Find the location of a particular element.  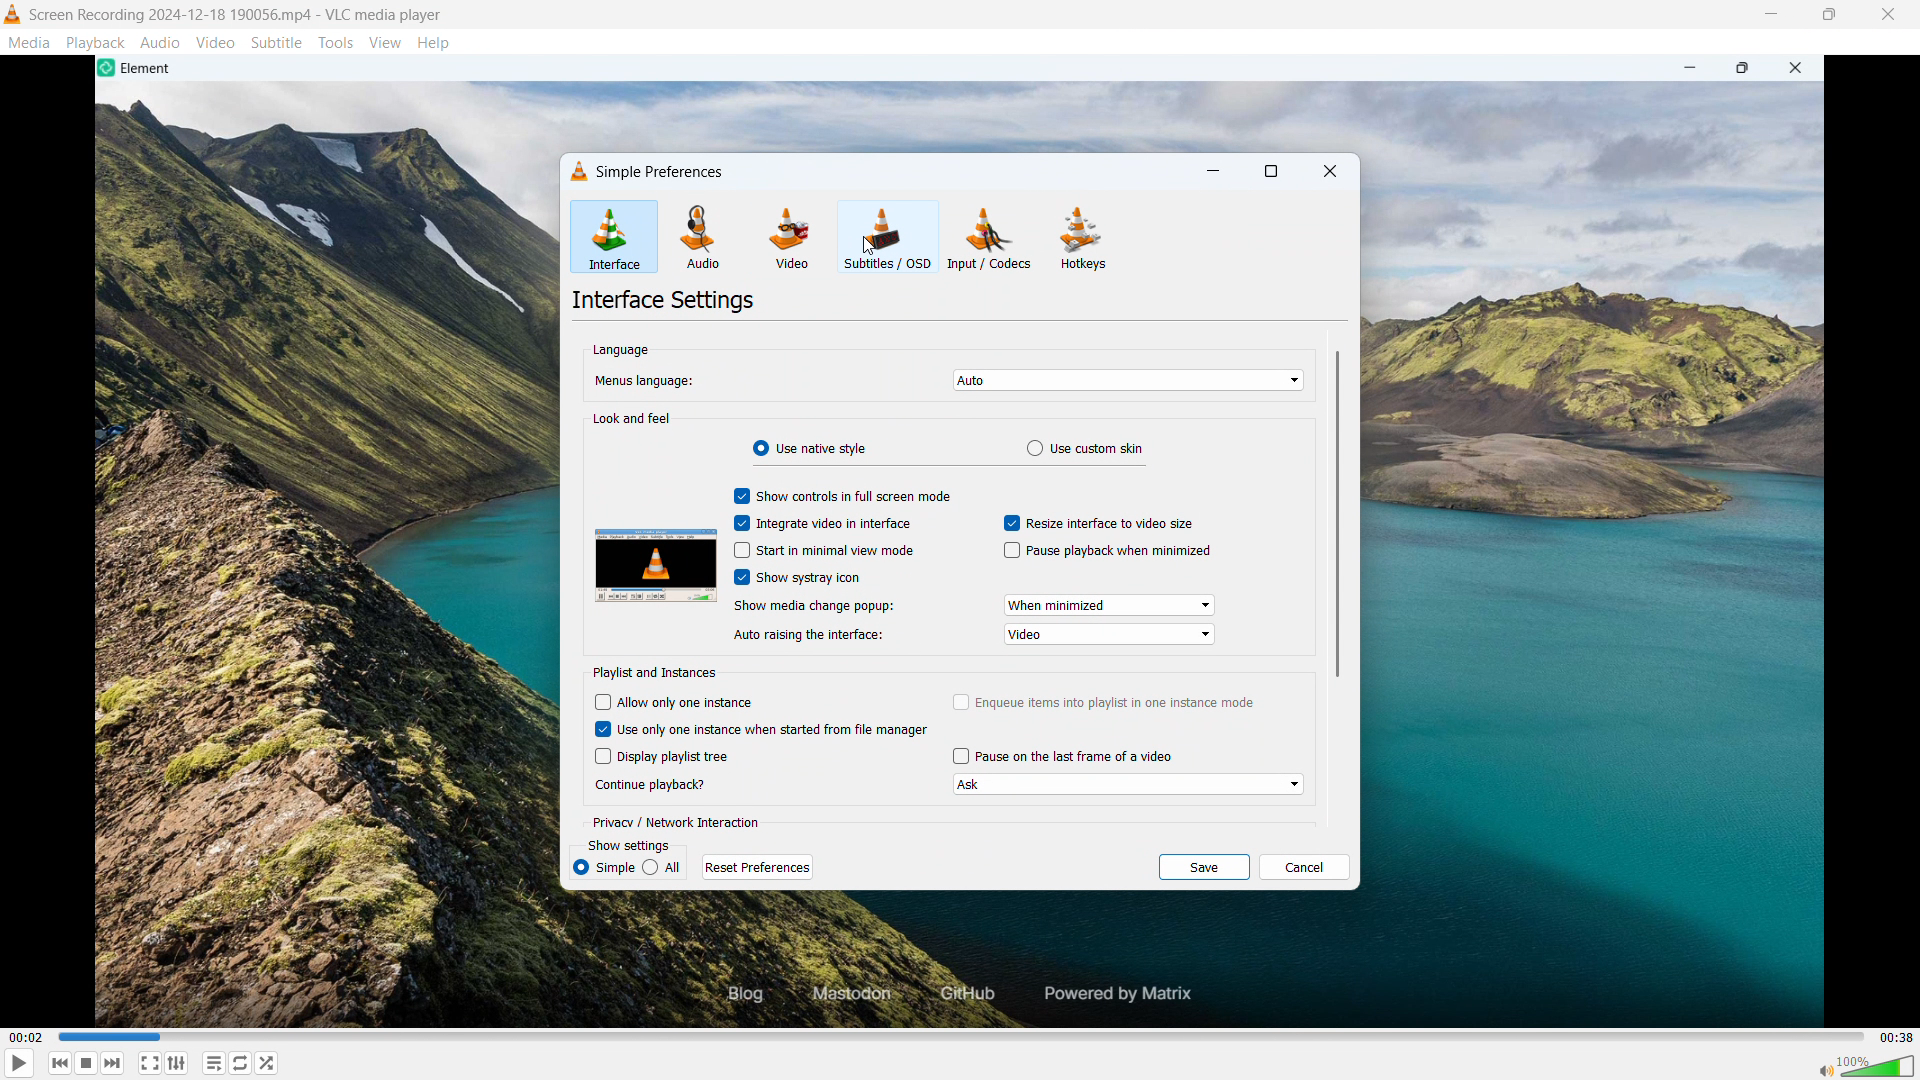

Show controls in full screen mode  is located at coordinates (859, 496).